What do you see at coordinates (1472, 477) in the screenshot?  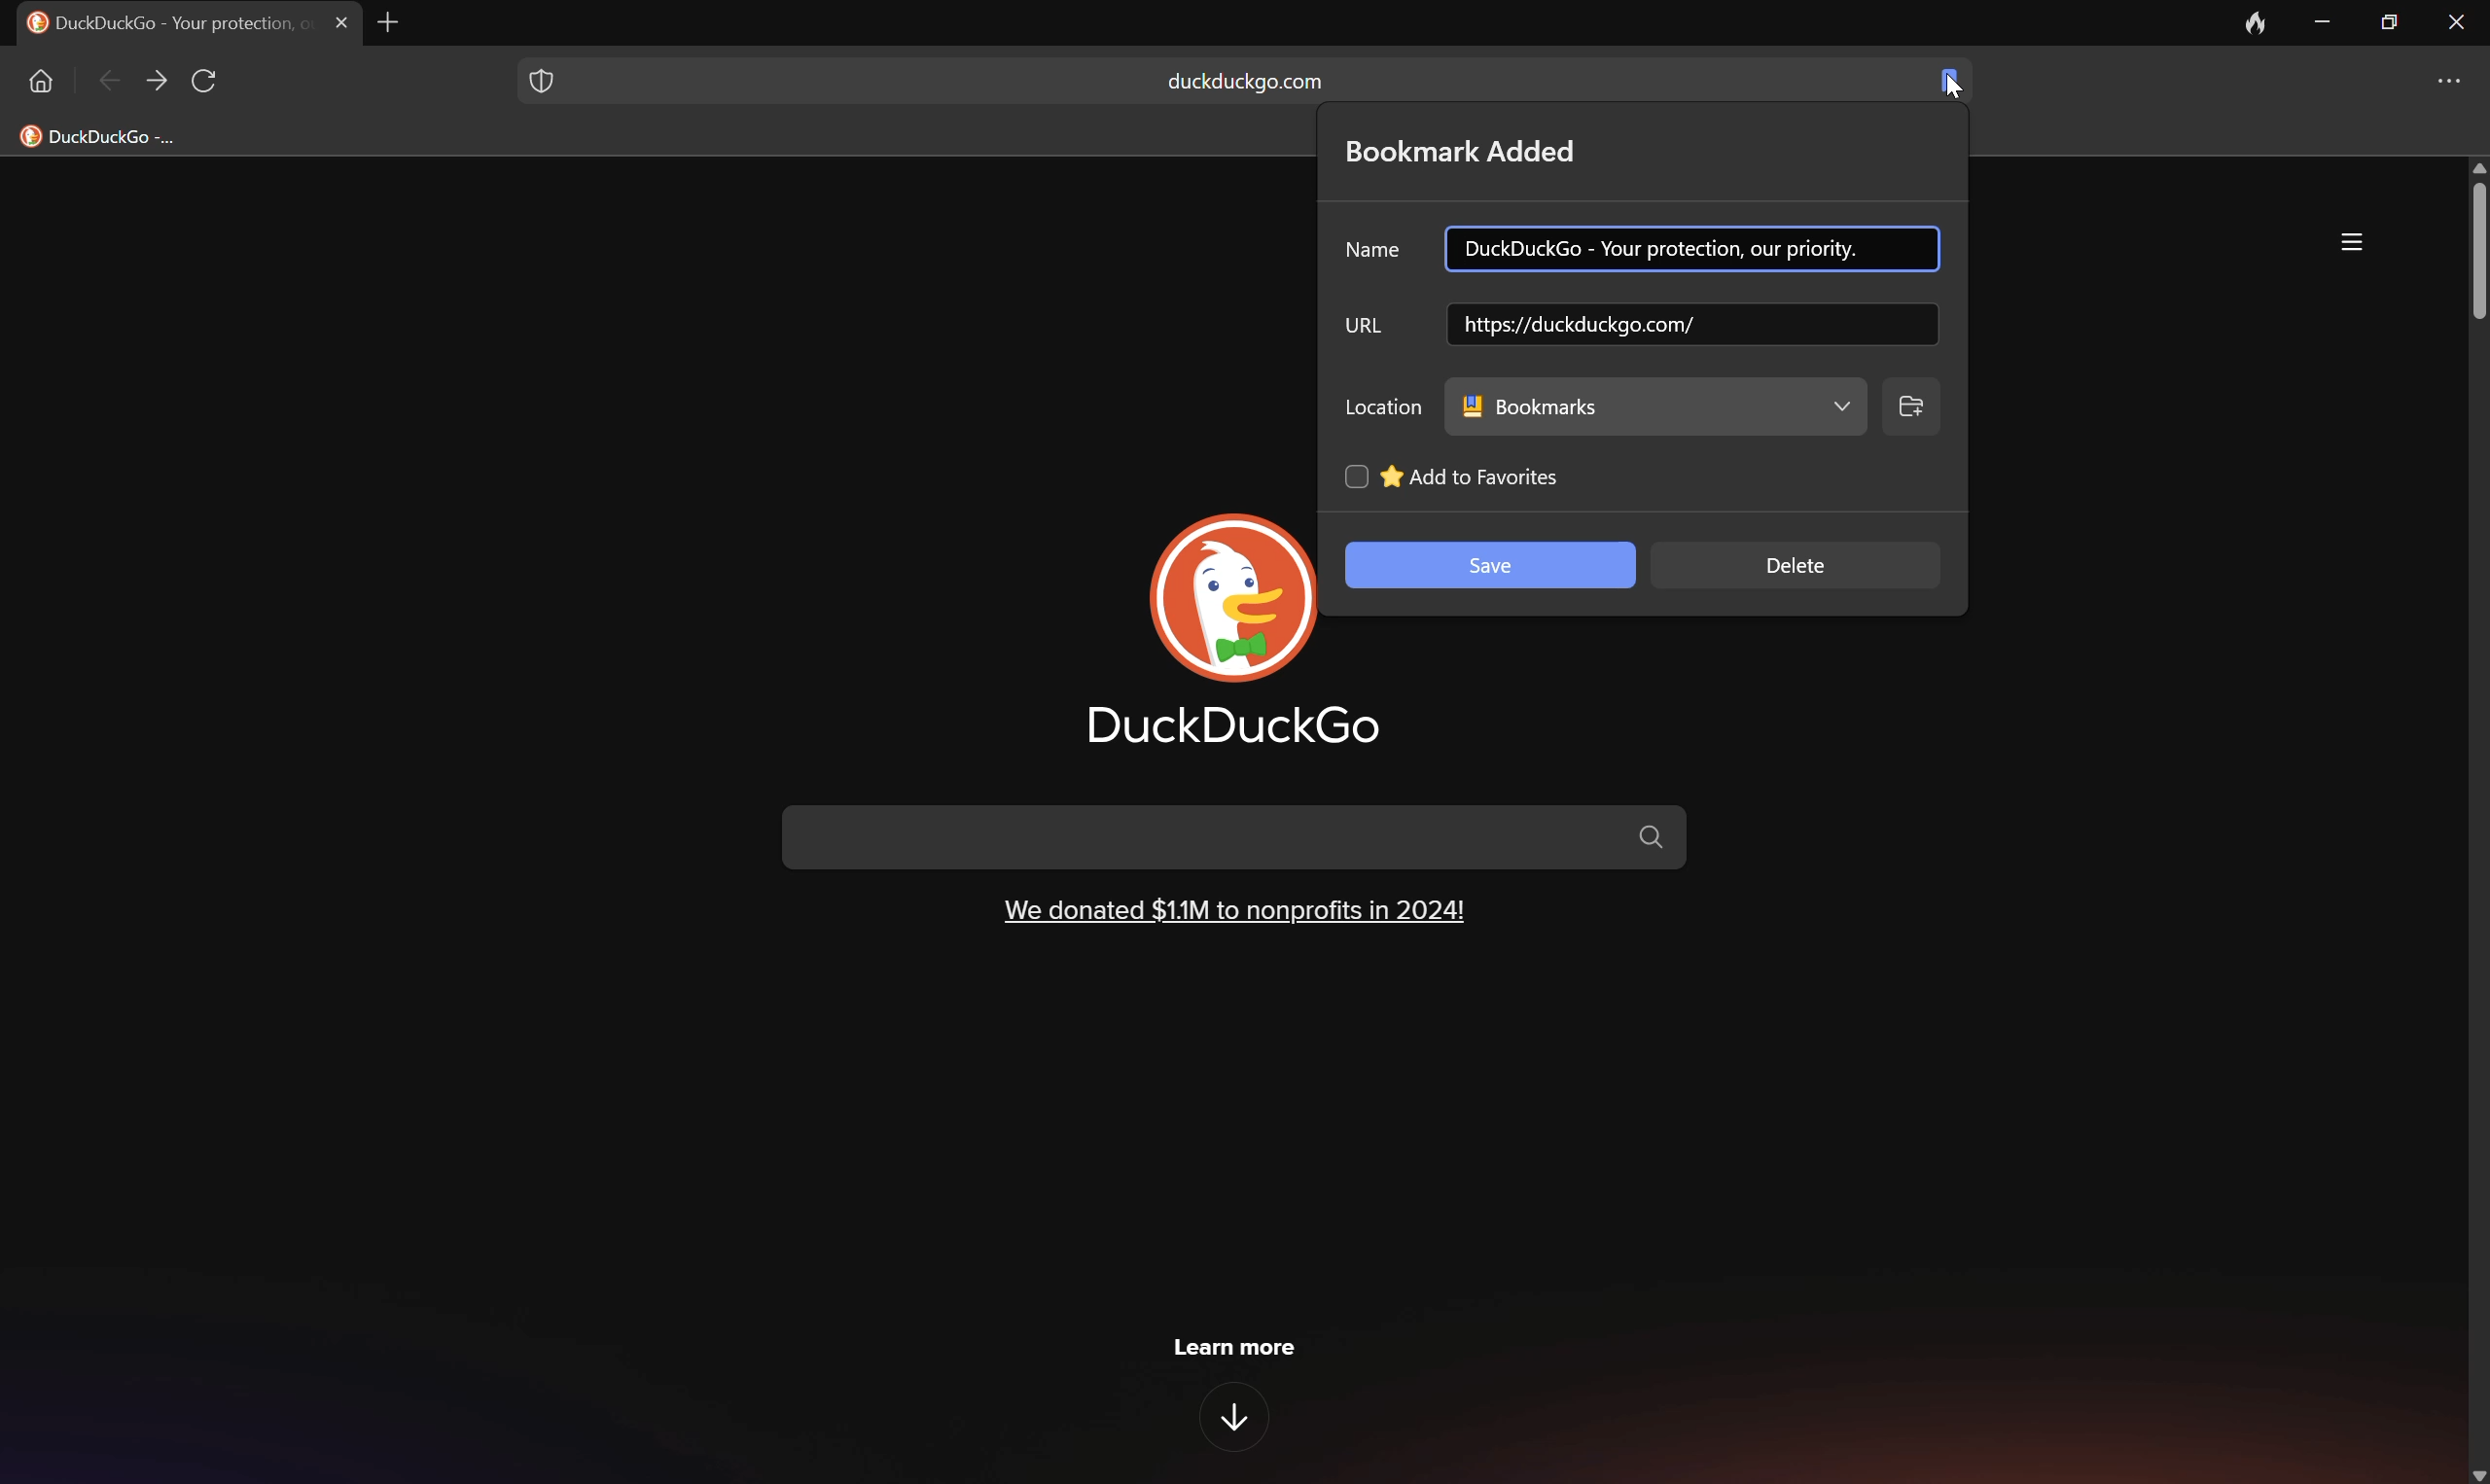 I see `Add to favorites` at bounding box center [1472, 477].